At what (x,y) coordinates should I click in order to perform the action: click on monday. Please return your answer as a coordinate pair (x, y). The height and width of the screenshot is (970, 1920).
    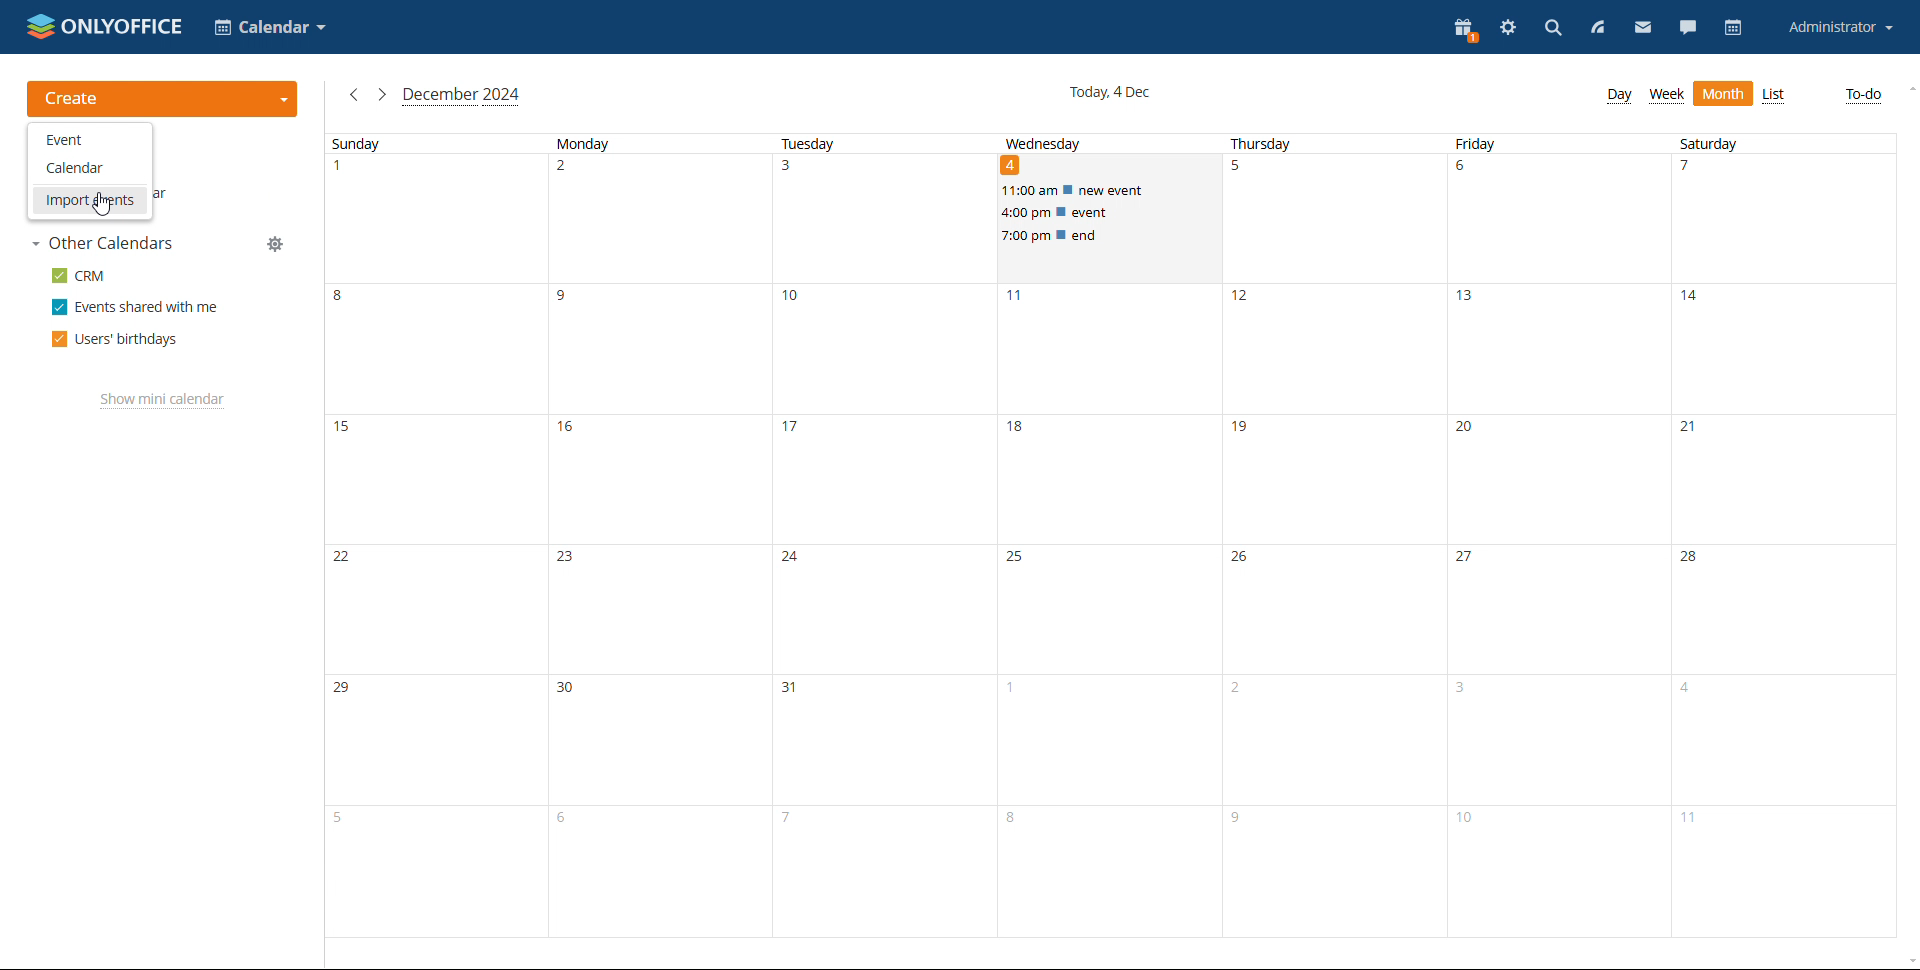
    Looking at the image, I should click on (660, 536).